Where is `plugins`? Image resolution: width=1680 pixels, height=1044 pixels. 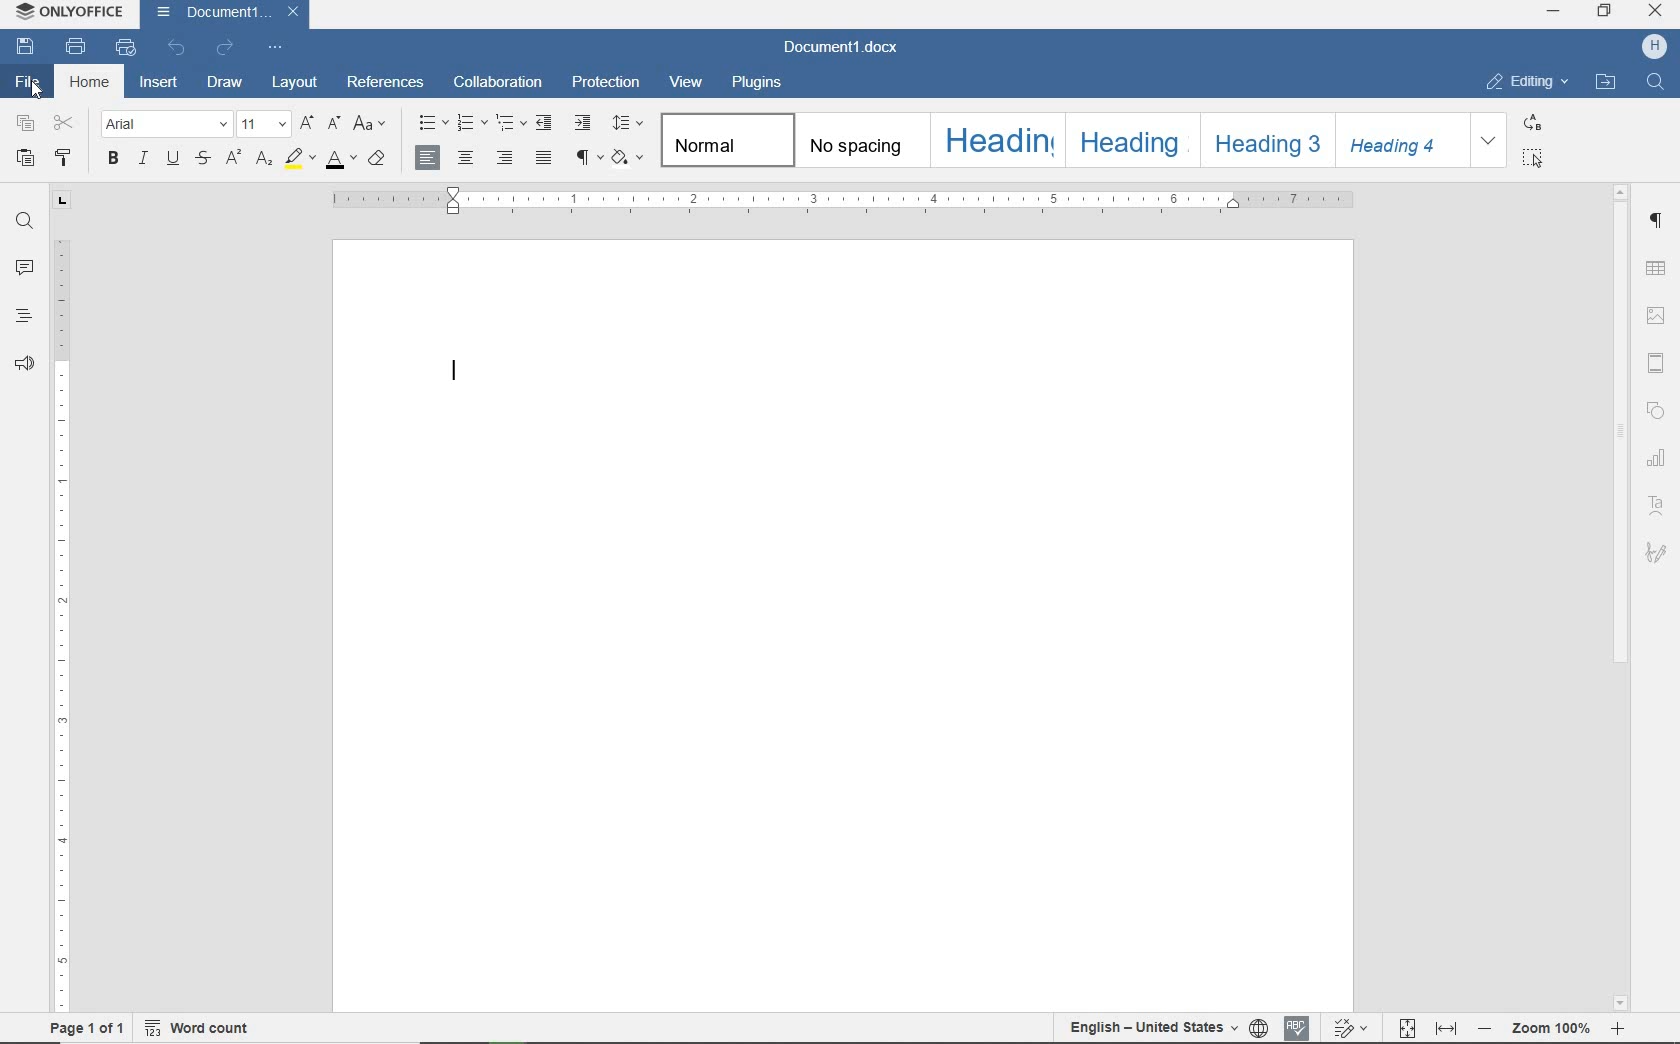 plugins is located at coordinates (759, 82).